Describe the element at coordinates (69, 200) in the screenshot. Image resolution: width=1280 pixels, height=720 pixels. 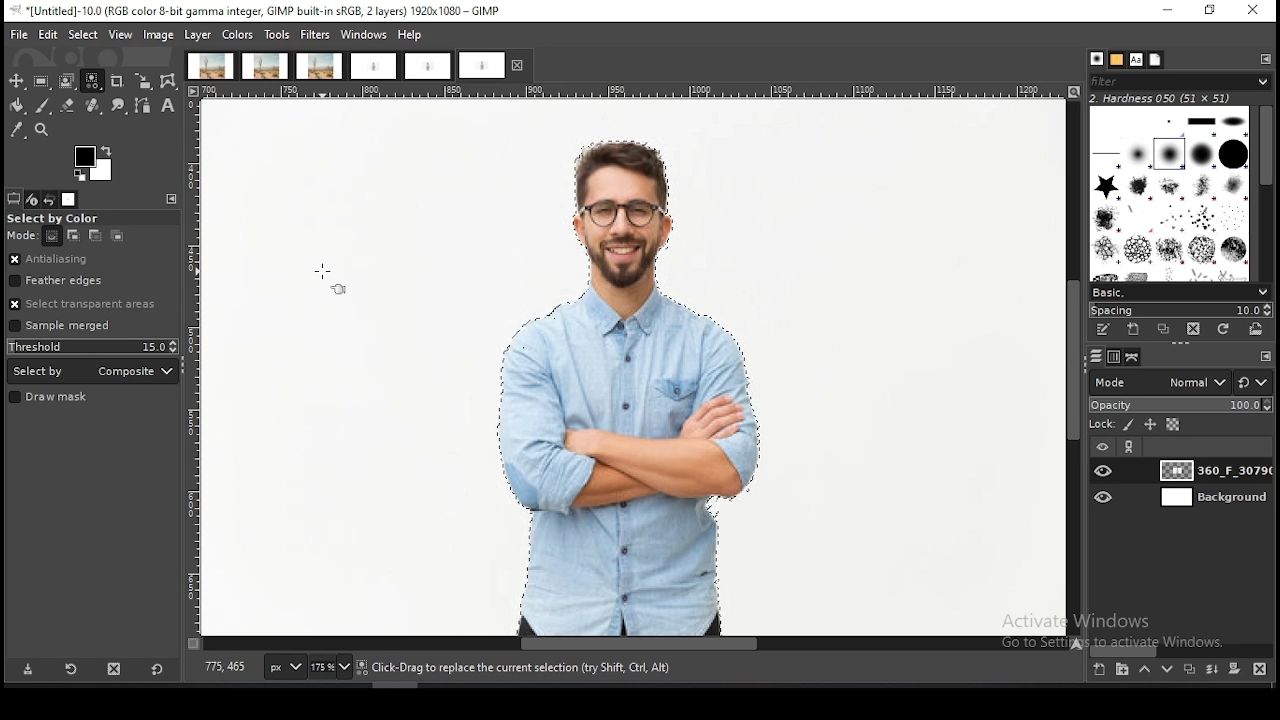
I see `images` at that location.